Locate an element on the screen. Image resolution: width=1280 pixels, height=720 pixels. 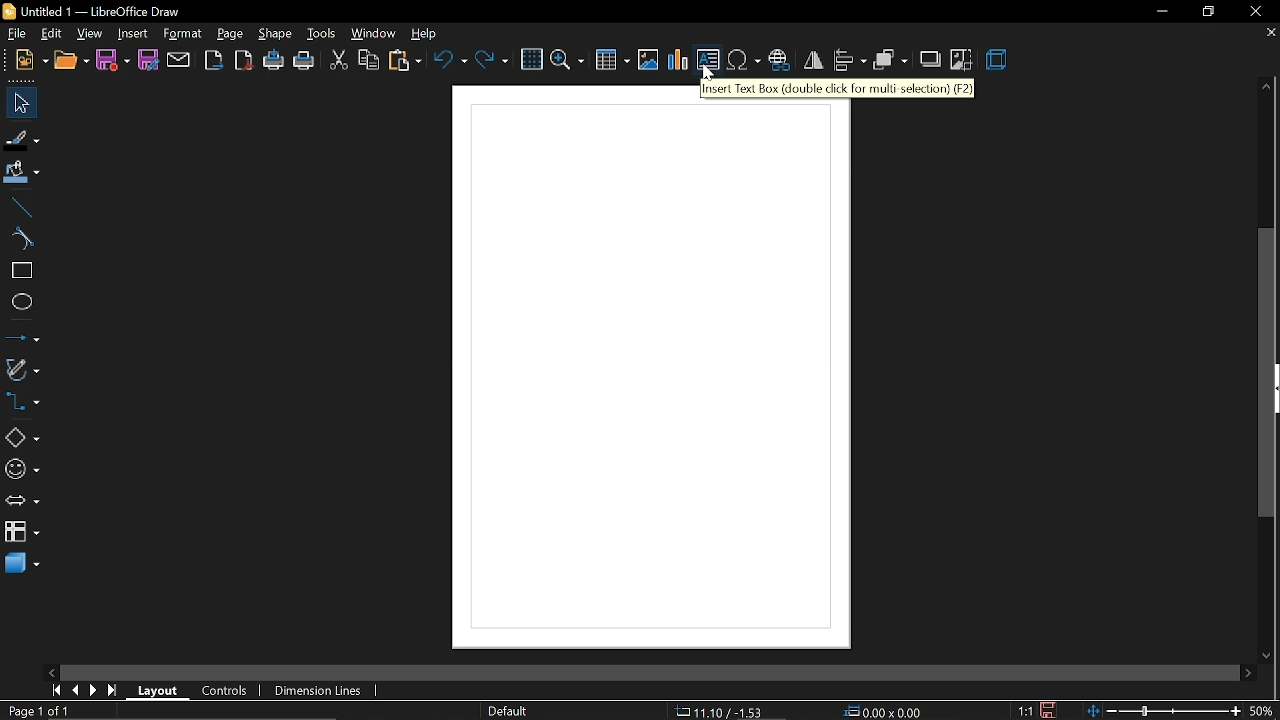
current window is located at coordinates (96, 11).